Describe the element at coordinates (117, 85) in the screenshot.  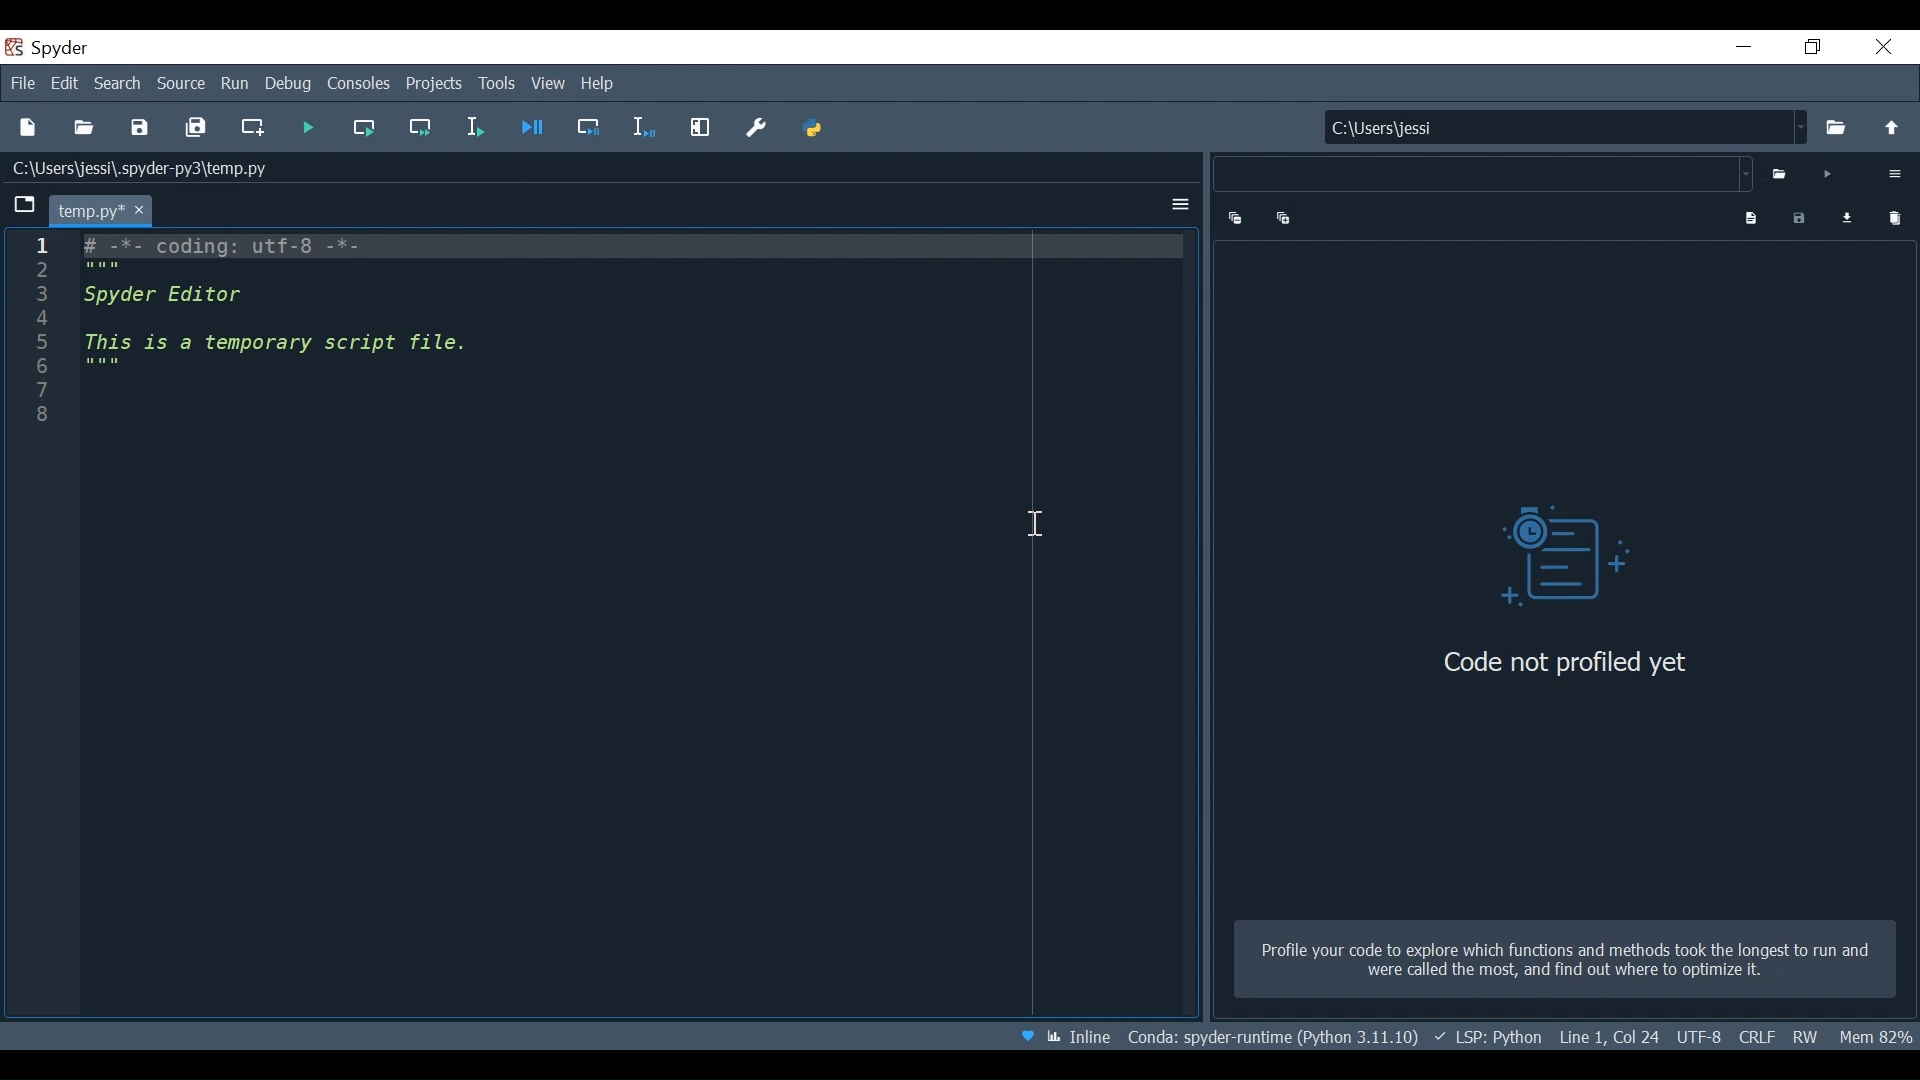
I see `Search` at that location.